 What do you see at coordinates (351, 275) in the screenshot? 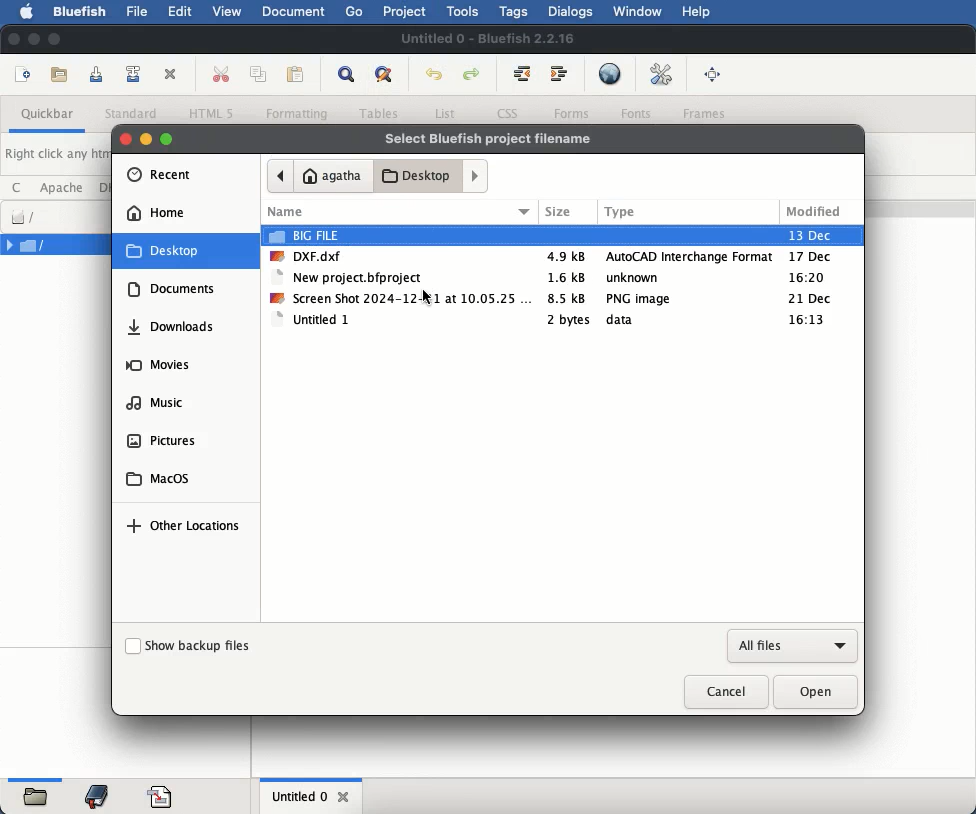
I see `new project.bfprojet` at bounding box center [351, 275].